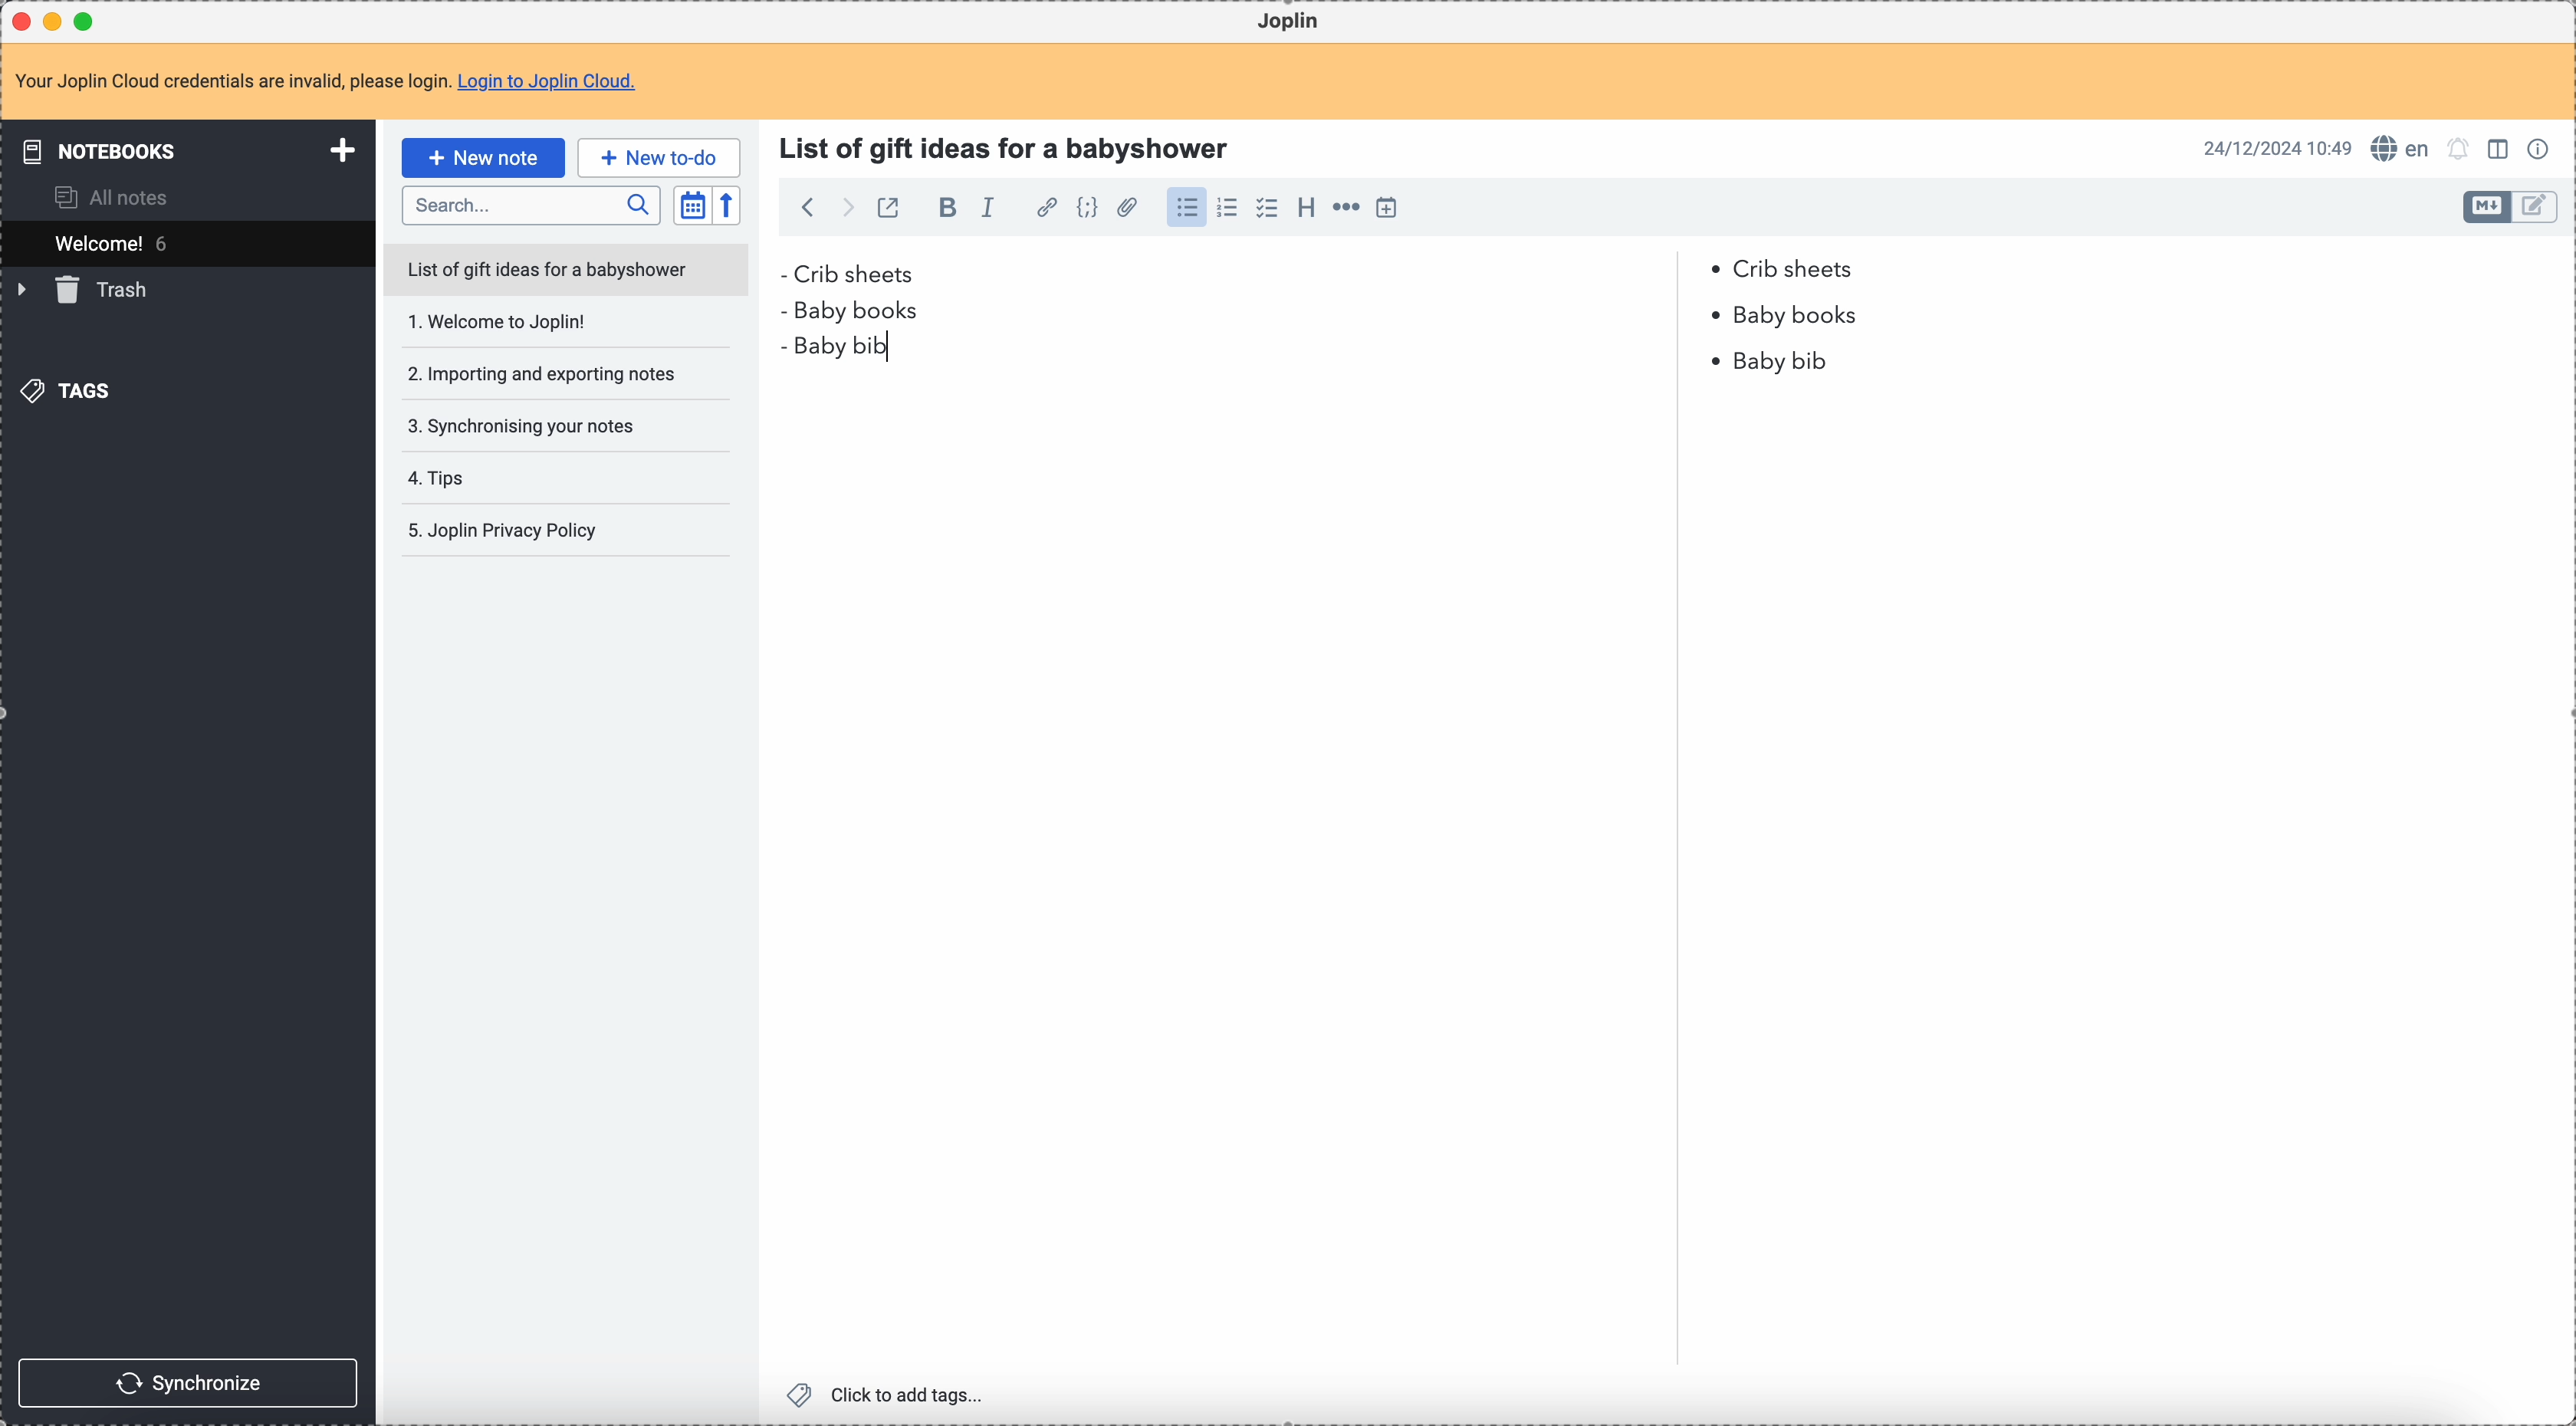 Image resolution: width=2576 pixels, height=1426 pixels. What do you see at coordinates (65, 392) in the screenshot?
I see `tags` at bounding box center [65, 392].